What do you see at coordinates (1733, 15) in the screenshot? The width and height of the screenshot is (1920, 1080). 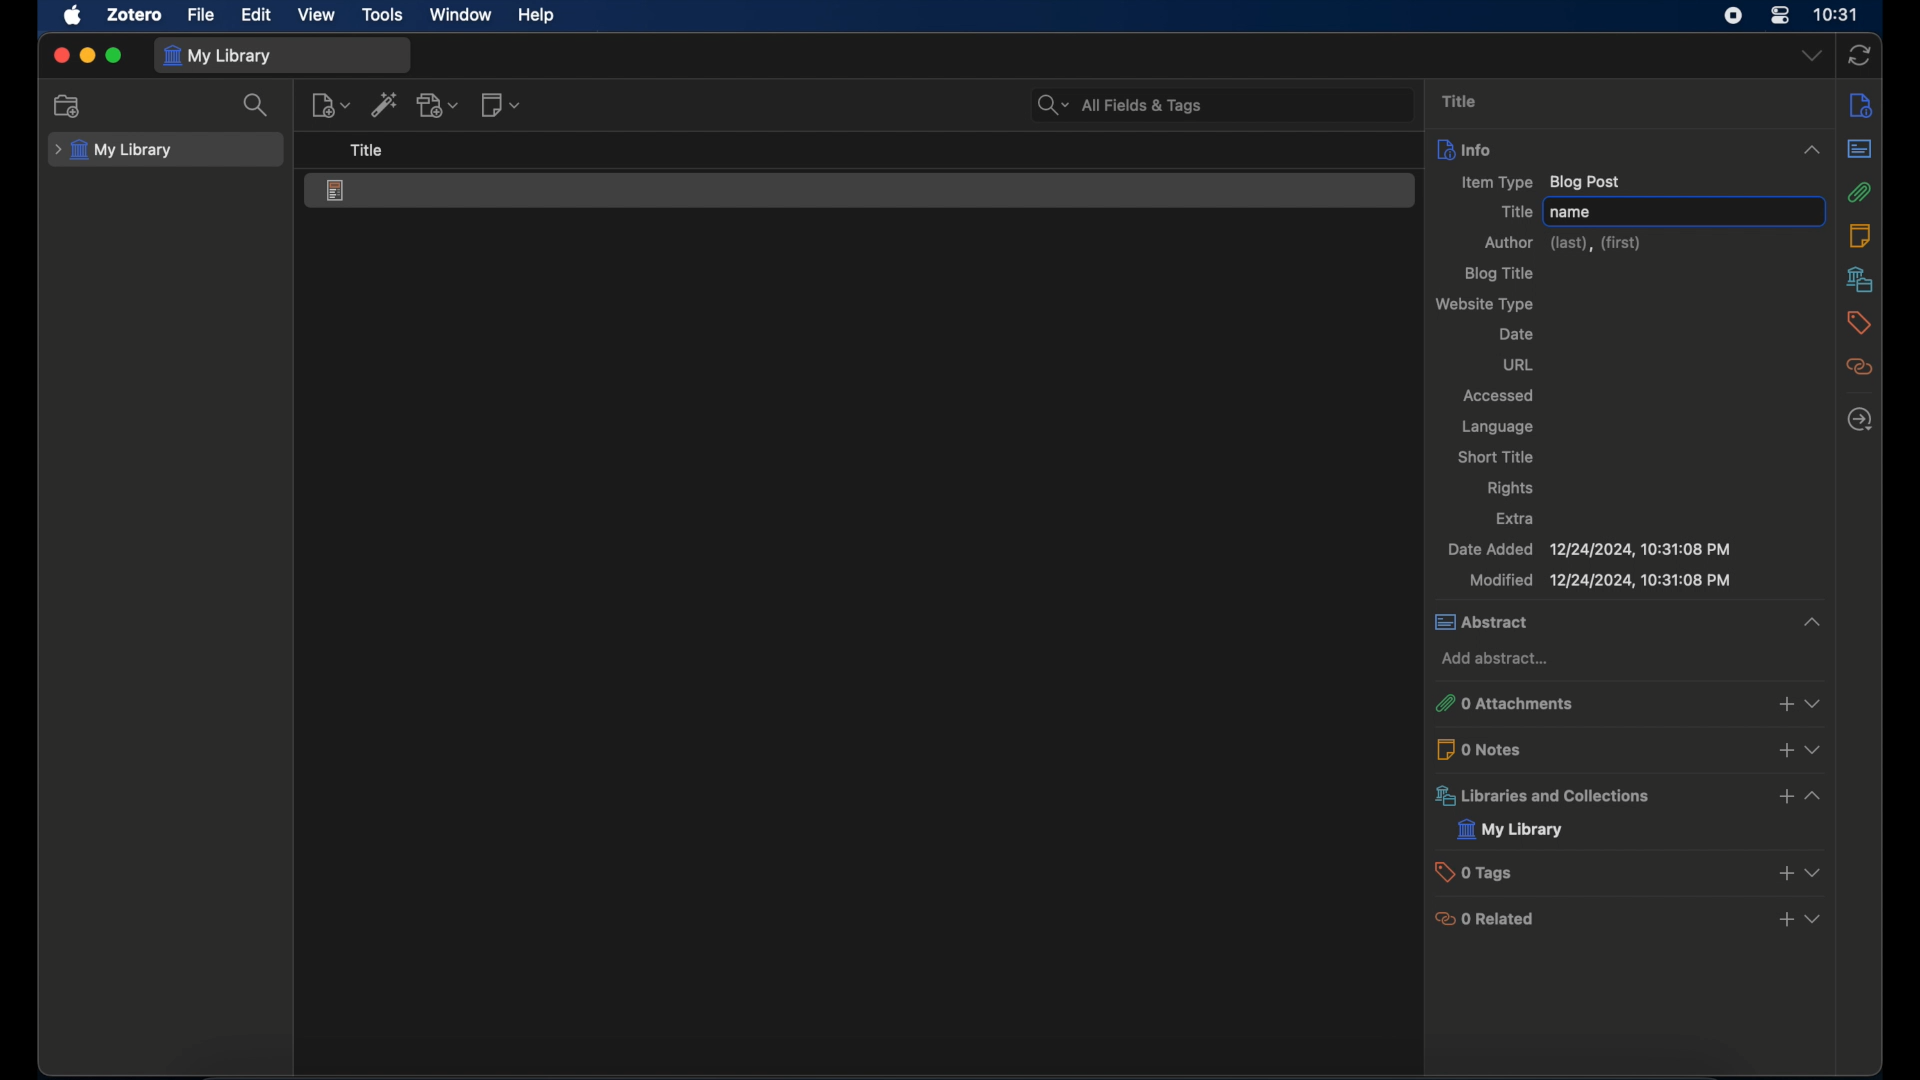 I see `screen recorder` at bounding box center [1733, 15].